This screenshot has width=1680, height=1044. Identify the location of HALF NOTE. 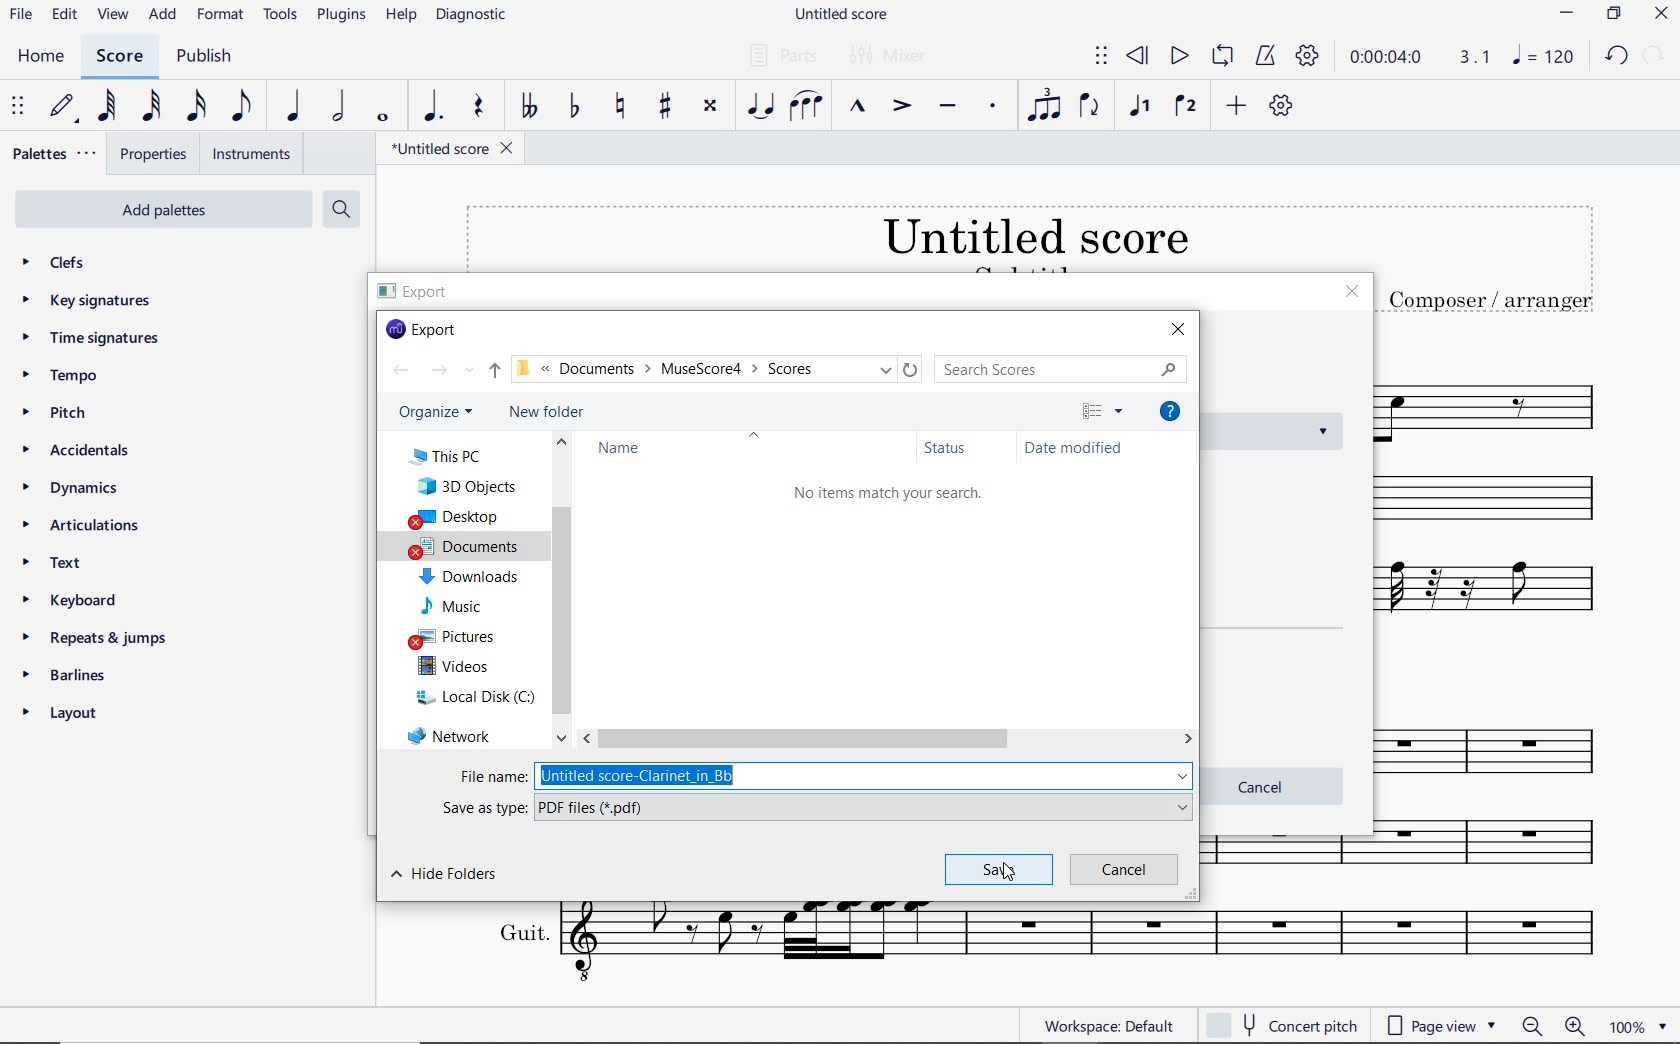
(339, 108).